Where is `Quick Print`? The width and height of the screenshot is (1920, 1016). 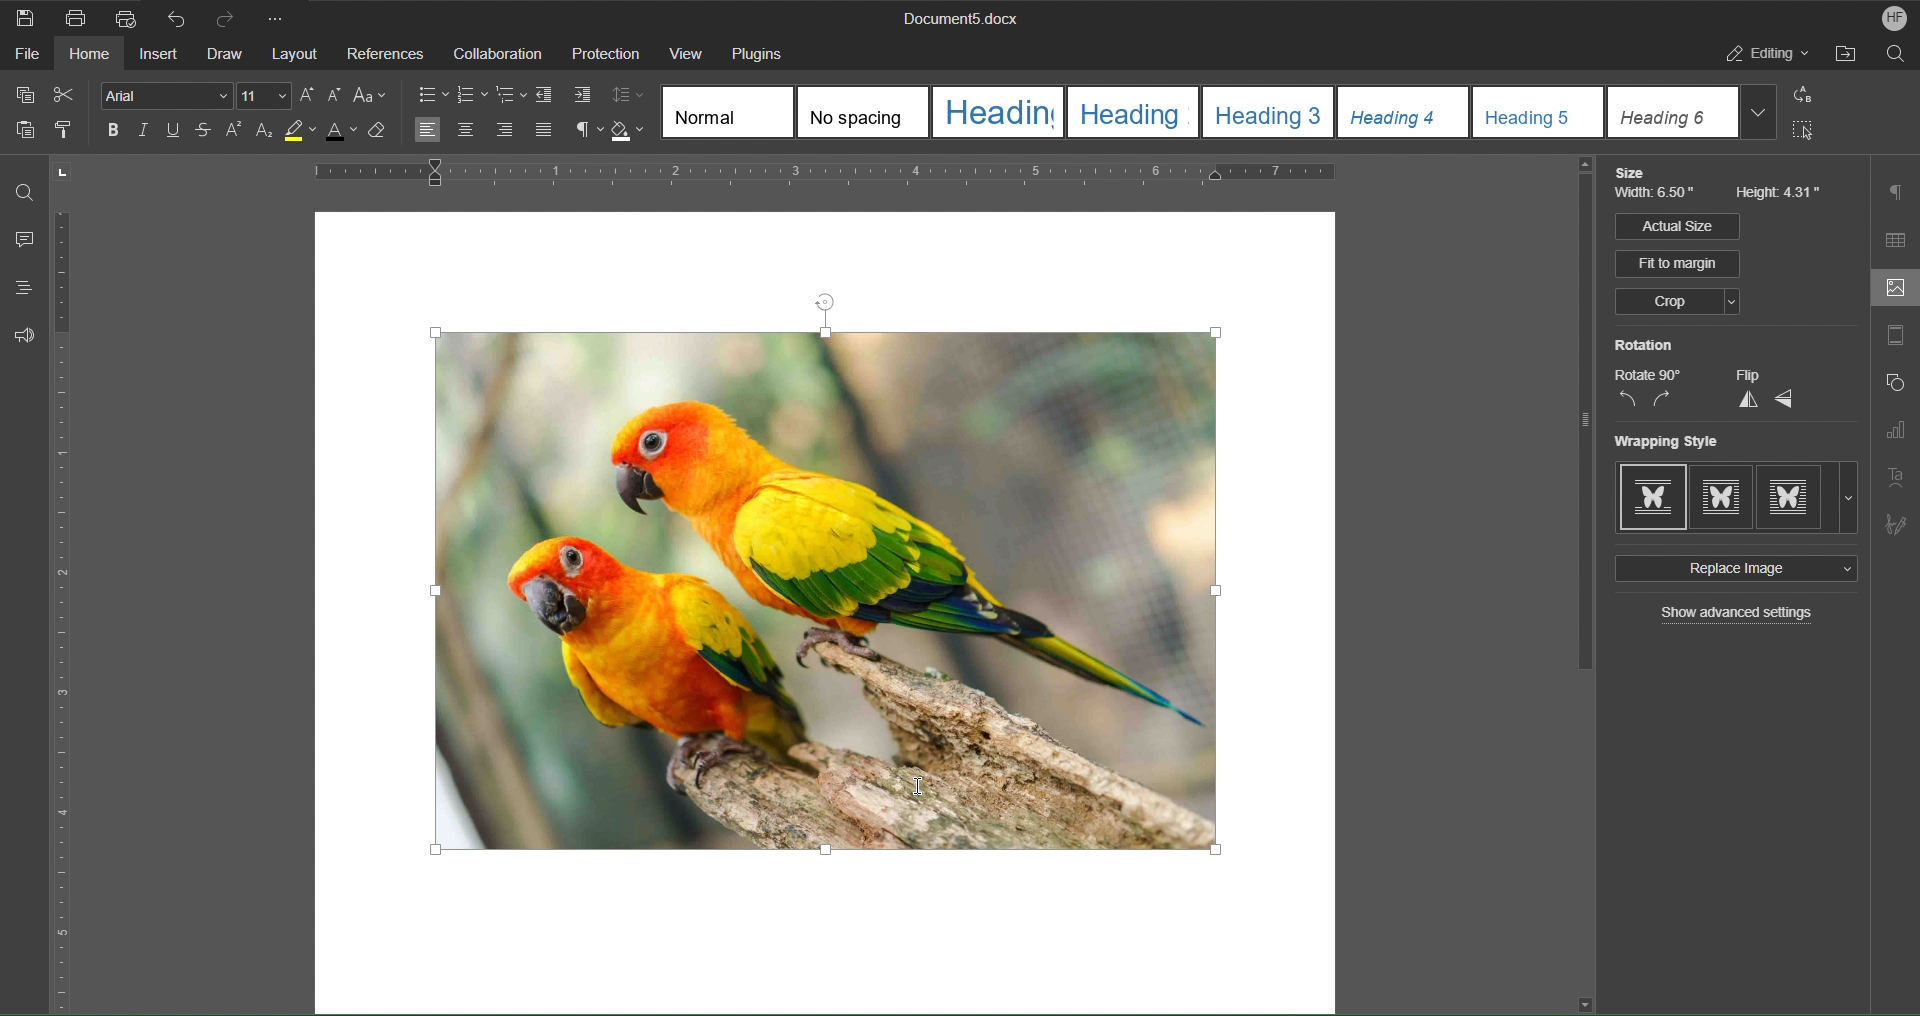
Quick Print is located at coordinates (125, 16).